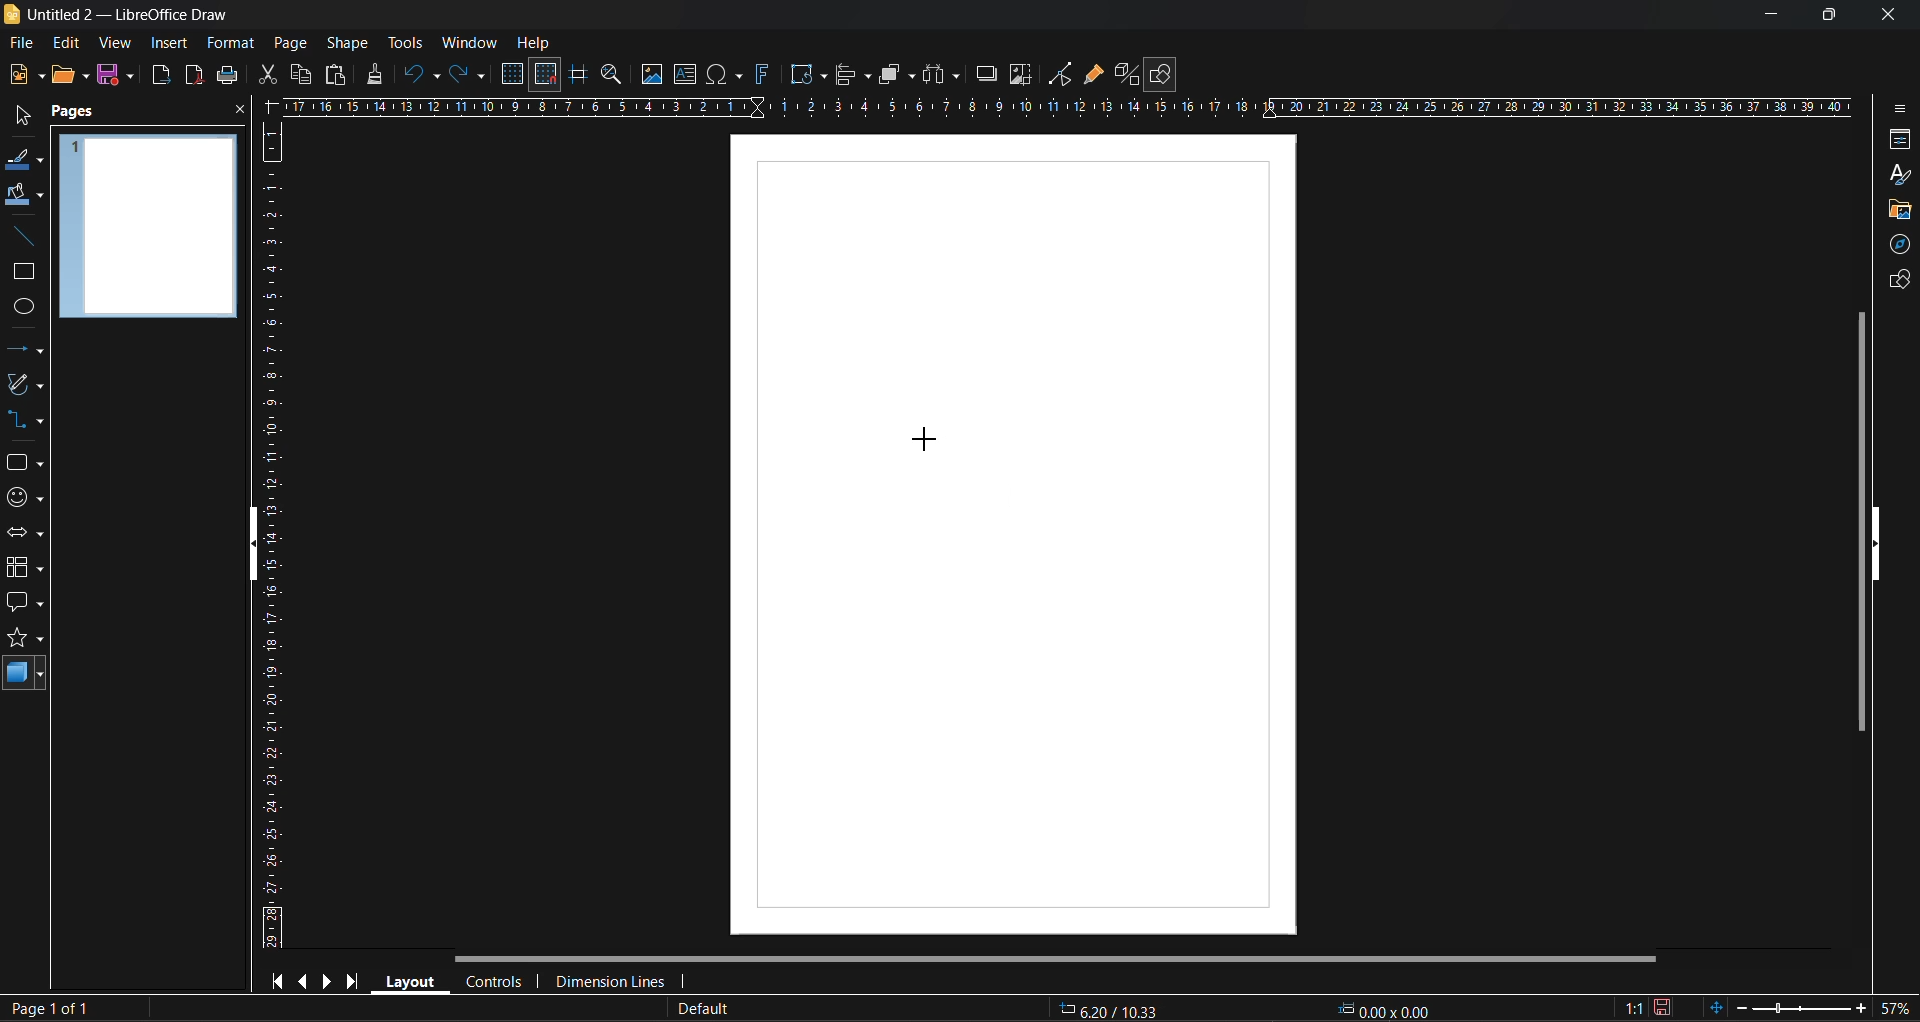  I want to click on pages, so click(79, 112).